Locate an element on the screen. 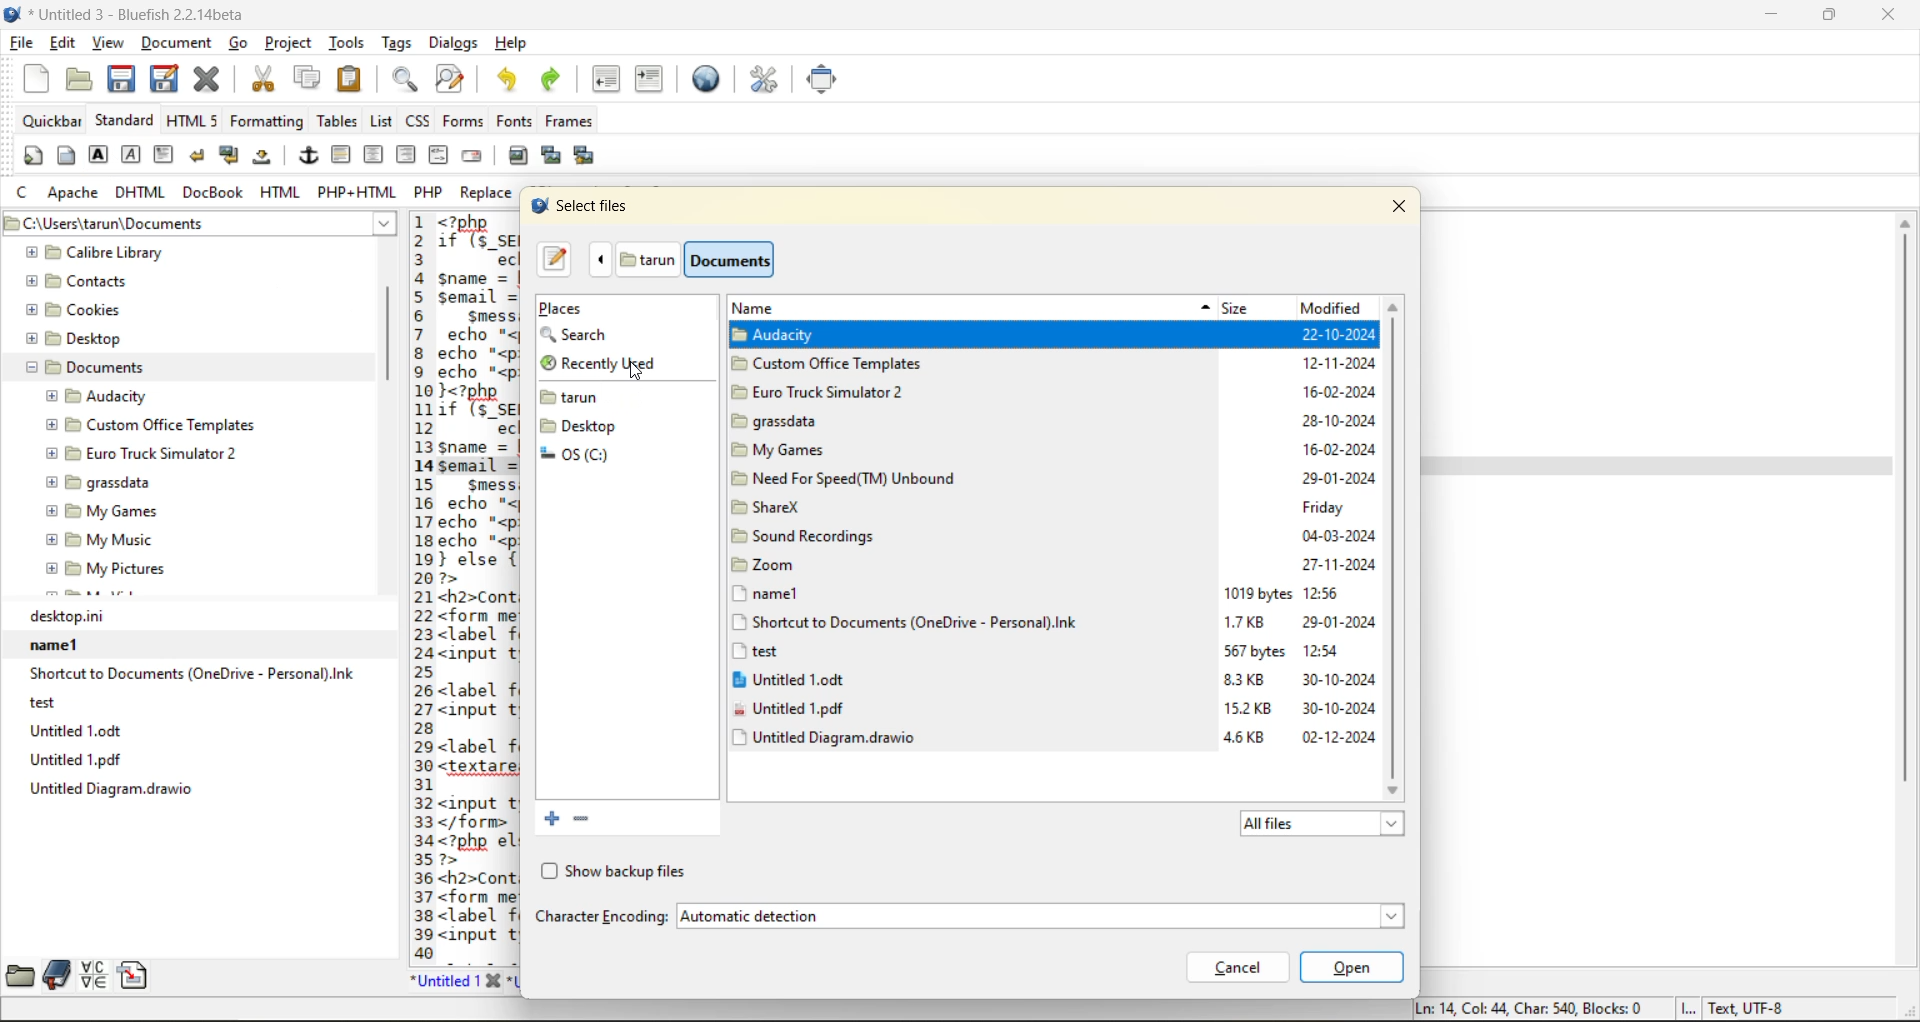  paragraph is located at coordinates (165, 154).